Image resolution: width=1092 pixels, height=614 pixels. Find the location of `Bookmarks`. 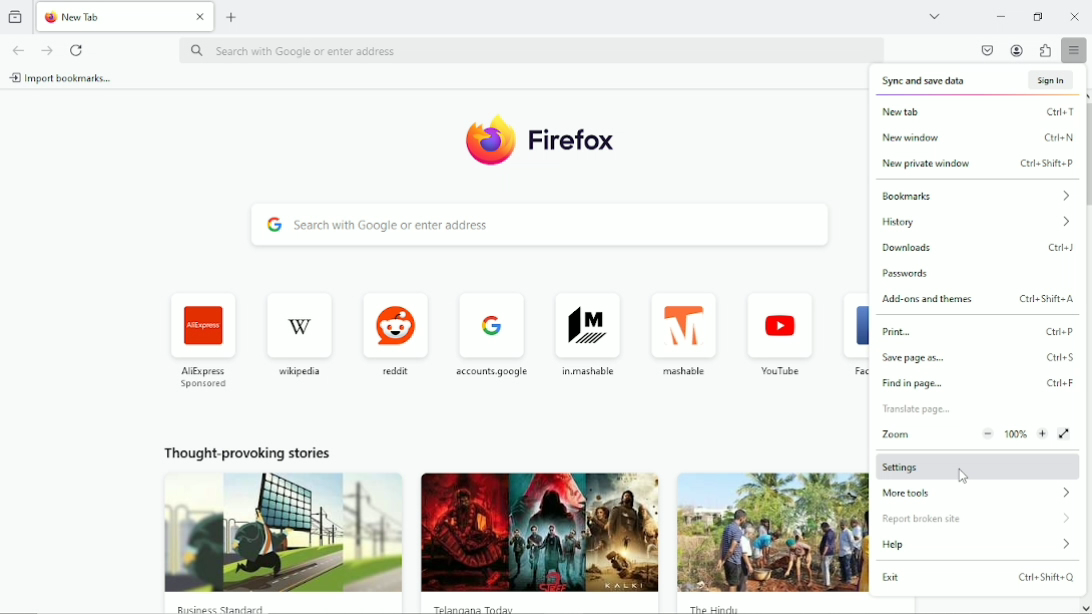

Bookmarks is located at coordinates (976, 194).